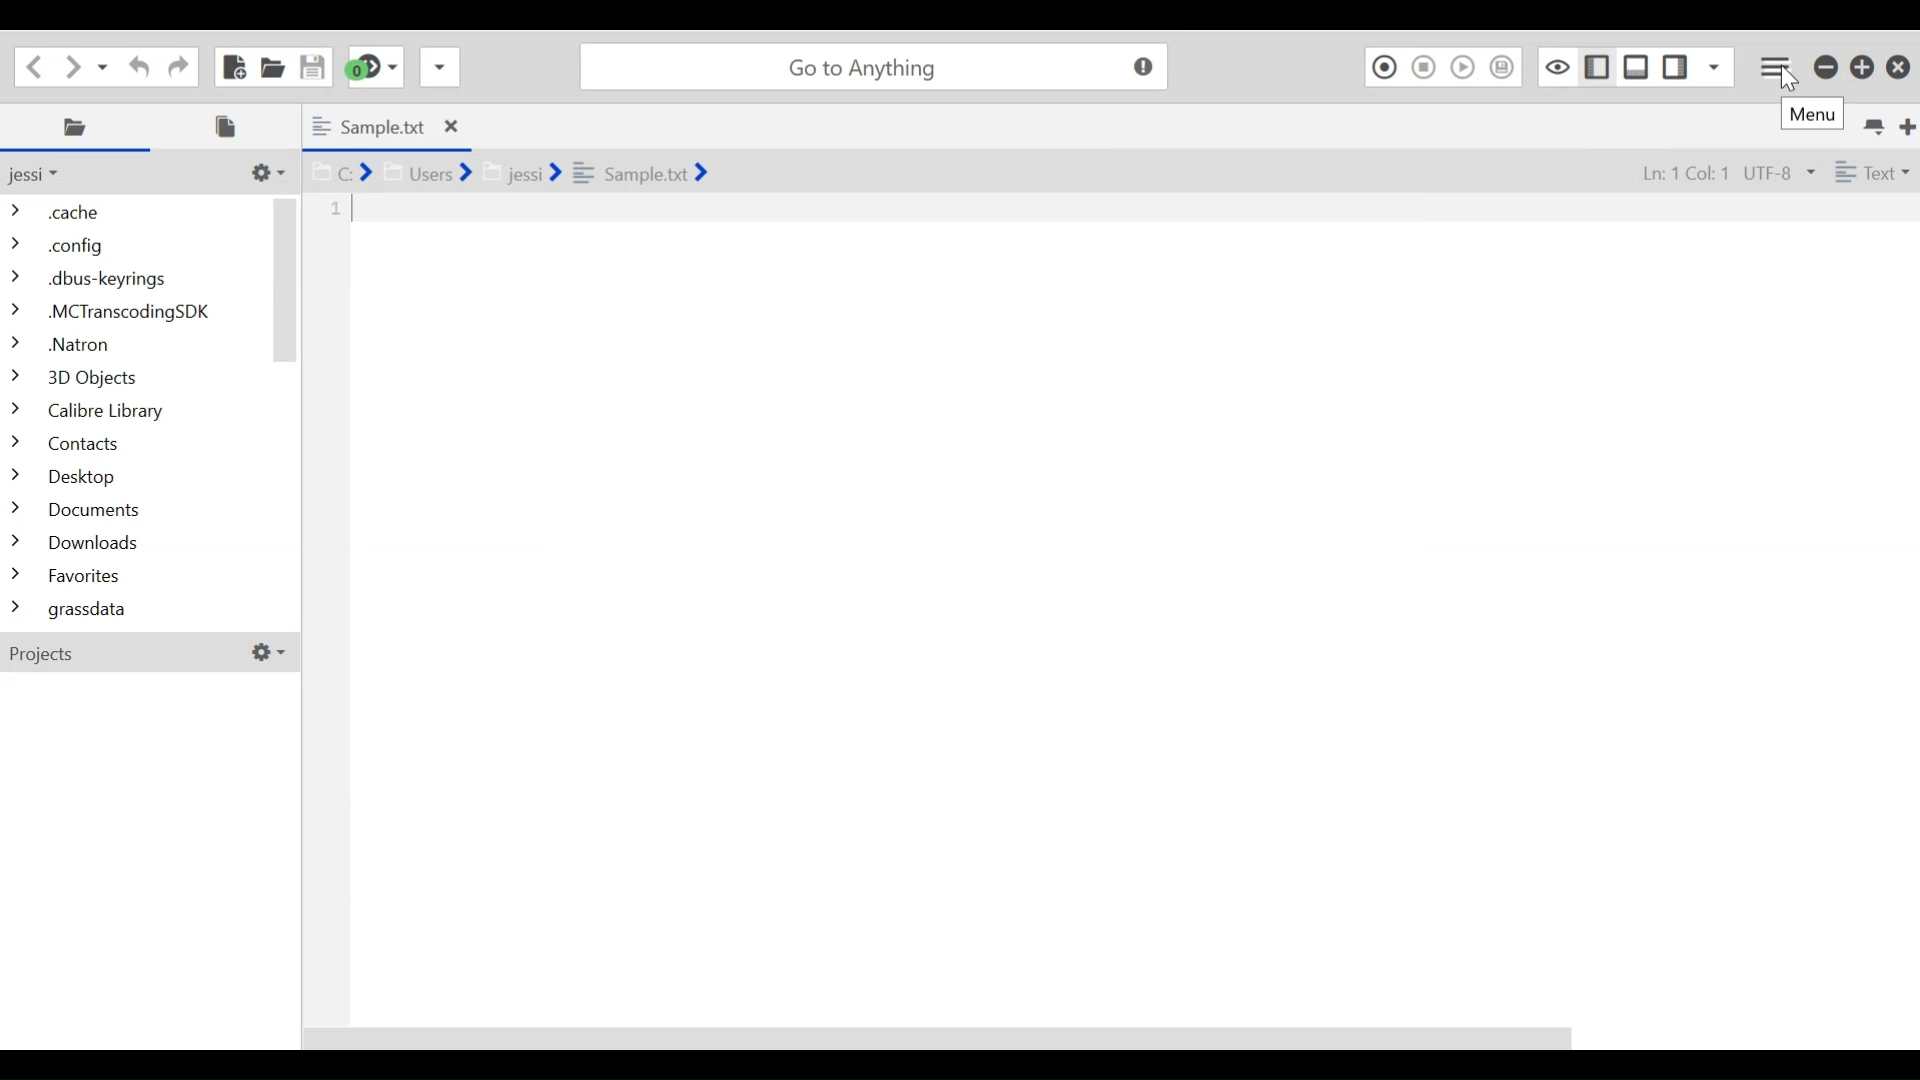  I want to click on Stop Recording Macro, so click(1425, 66).